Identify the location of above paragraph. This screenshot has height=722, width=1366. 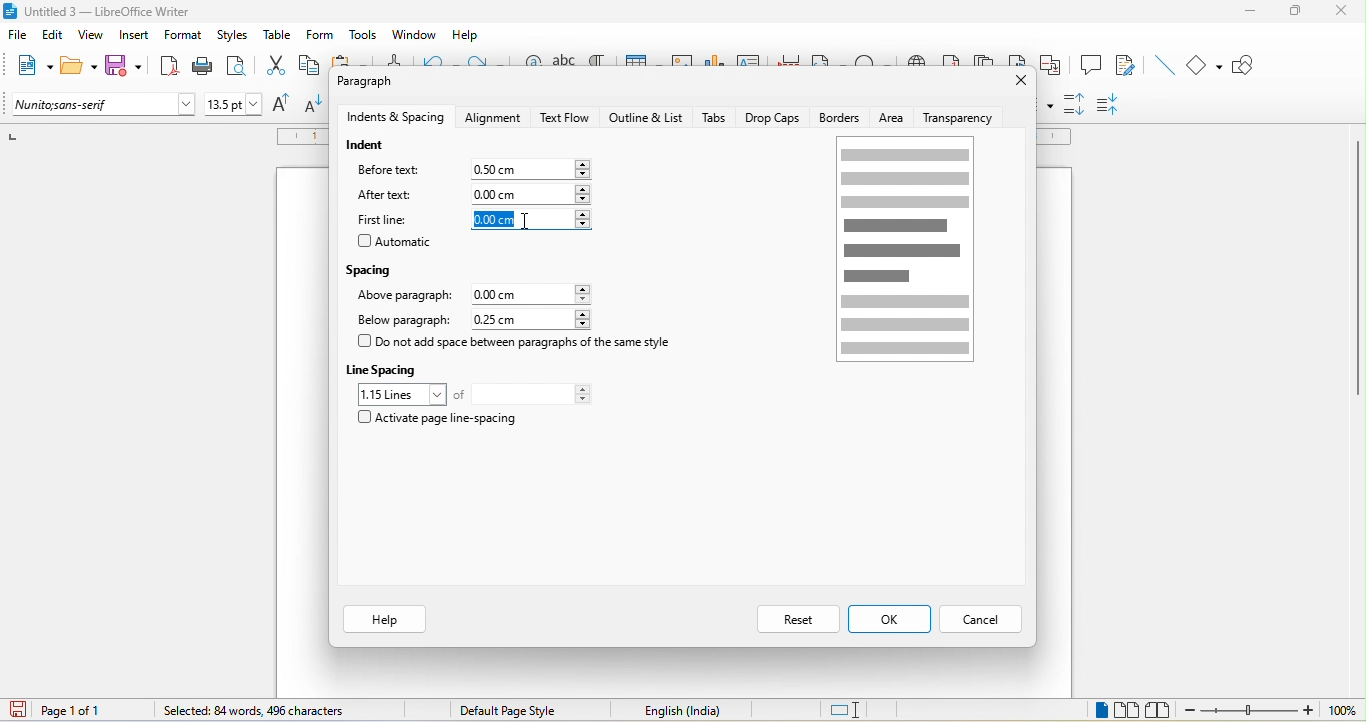
(404, 297).